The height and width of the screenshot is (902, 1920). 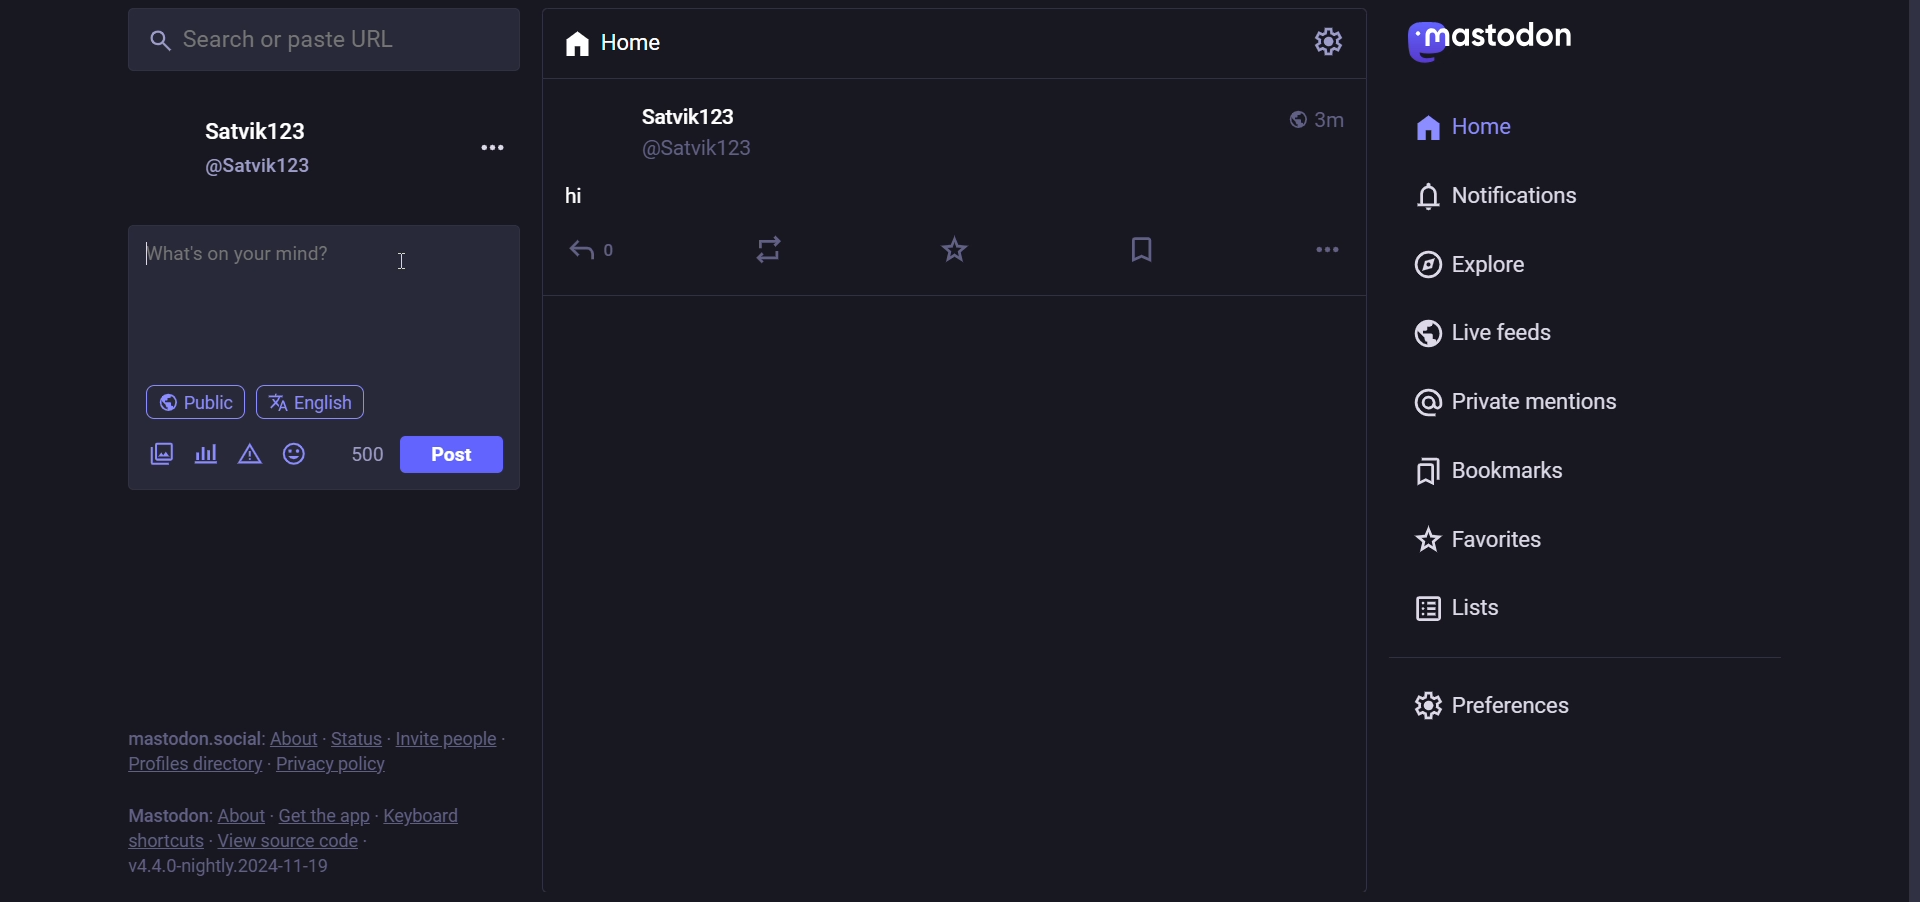 What do you see at coordinates (162, 454) in the screenshot?
I see `image/video` at bounding box center [162, 454].